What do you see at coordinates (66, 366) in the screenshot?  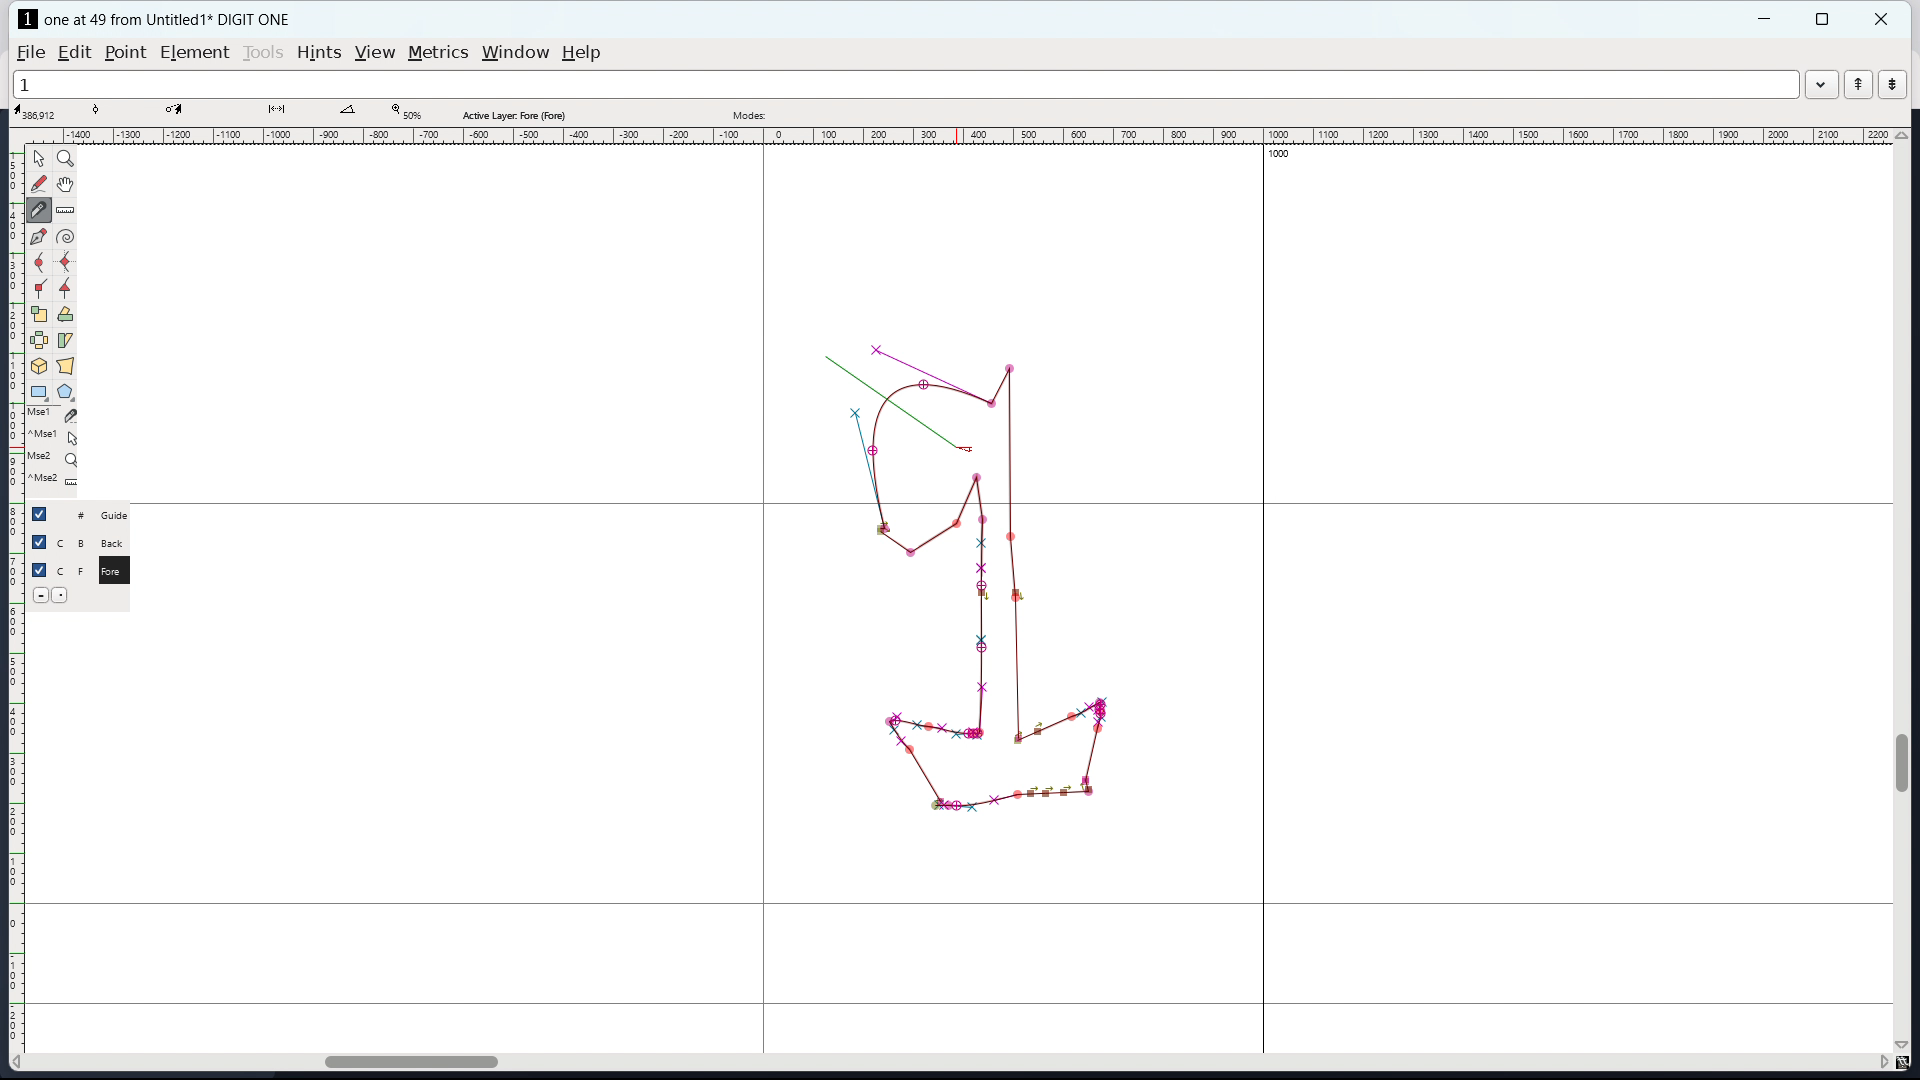 I see `perspective transformation` at bounding box center [66, 366].